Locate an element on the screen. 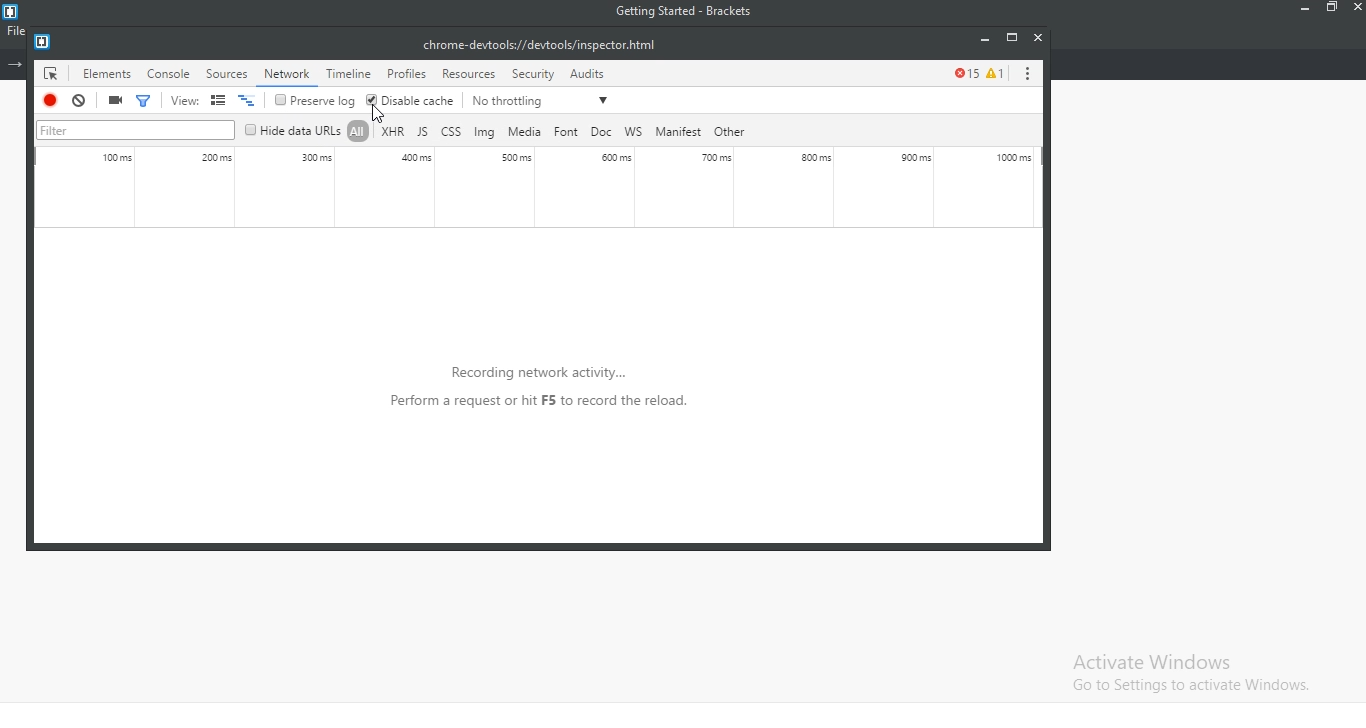  source is located at coordinates (229, 73).